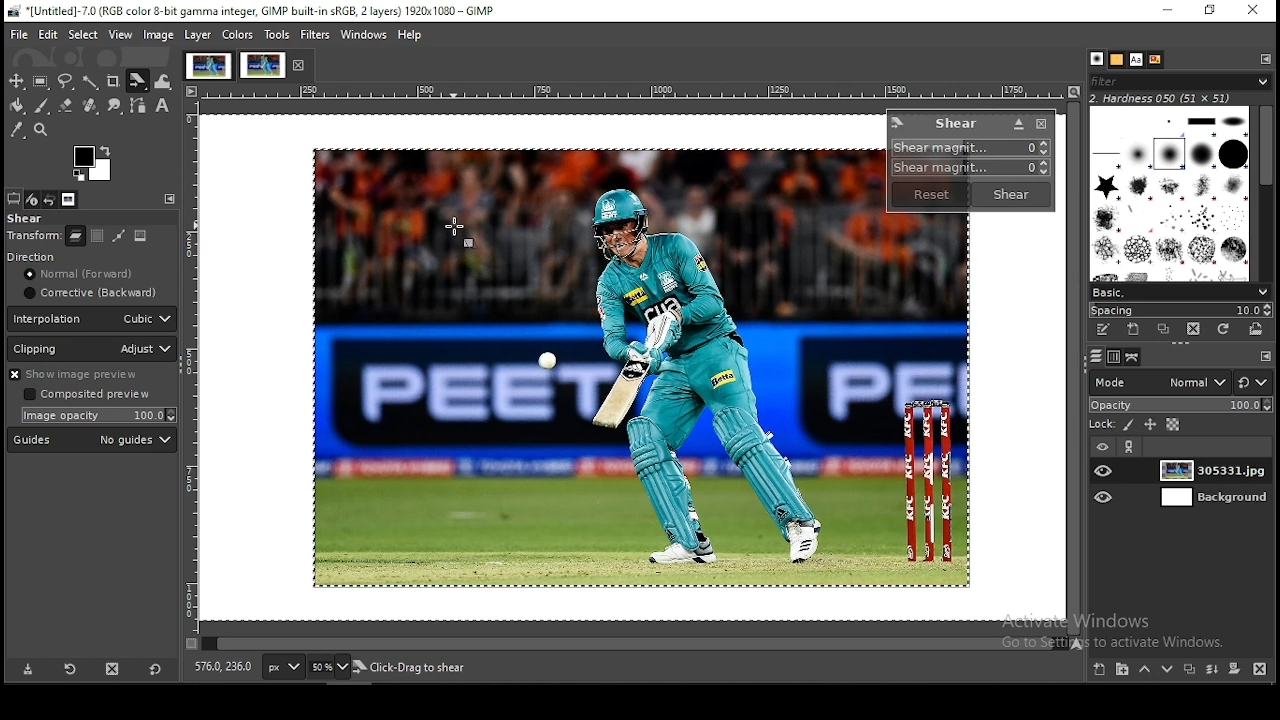  Describe the element at coordinates (1095, 58) in the screenshot. I see `patterns` at that location.